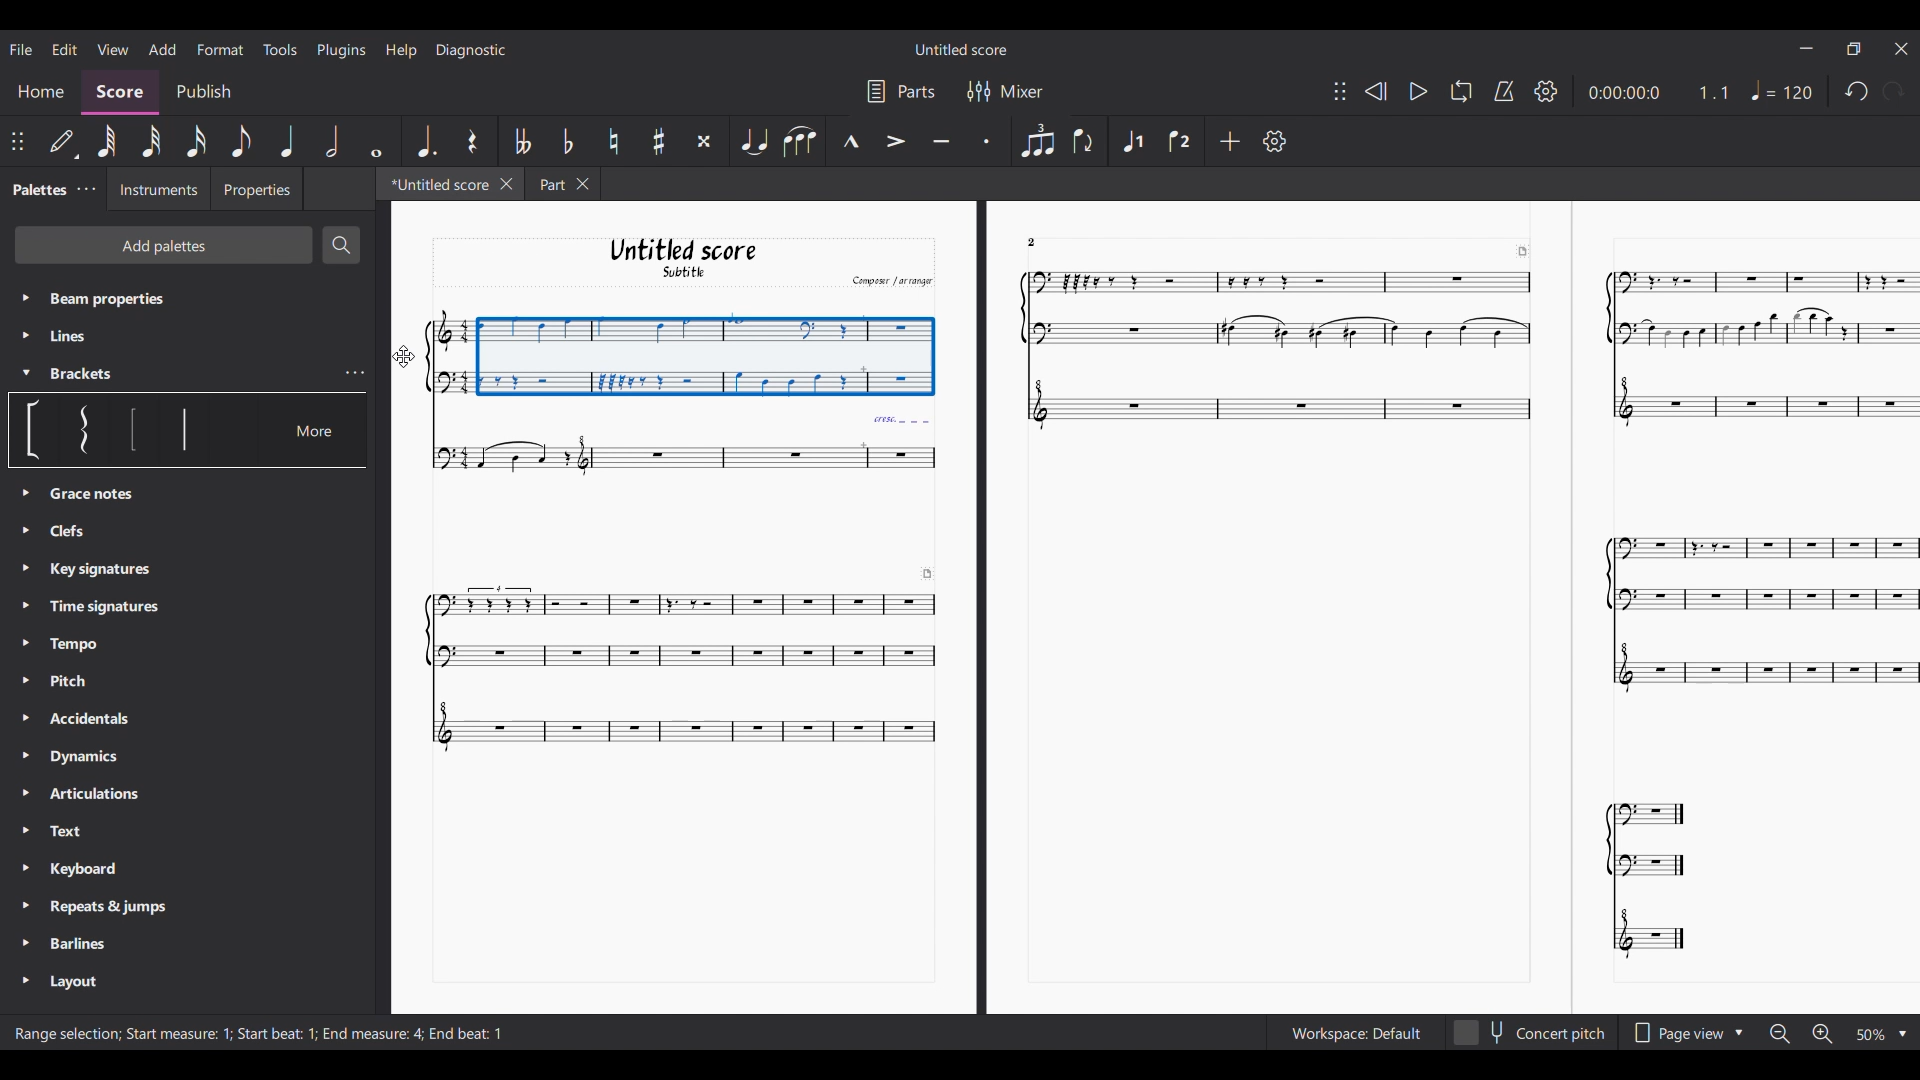 This screenshot has width=1920, height=1080. What do you see at coordinates (99, 871) in the screenshot?
I see `Keyboard` at bounding box center [99, 871].